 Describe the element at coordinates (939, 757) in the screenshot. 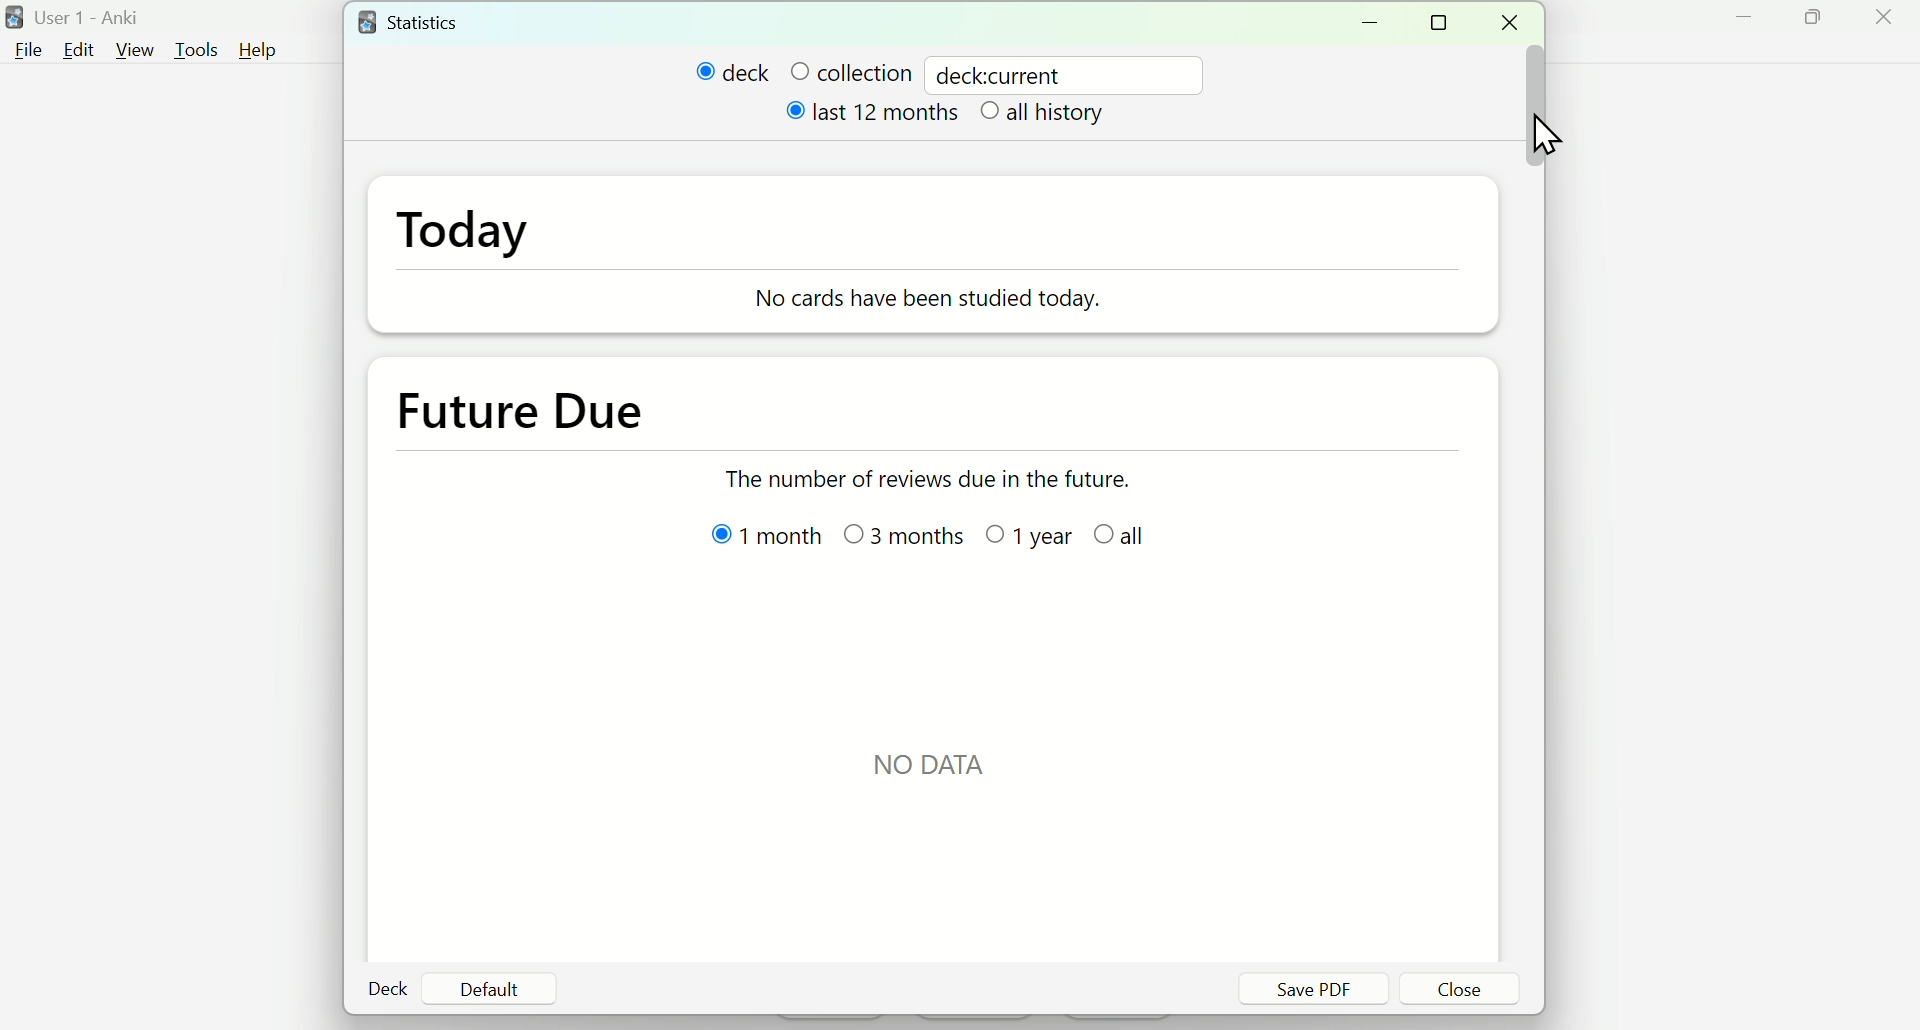

I see `No Data` at that location.